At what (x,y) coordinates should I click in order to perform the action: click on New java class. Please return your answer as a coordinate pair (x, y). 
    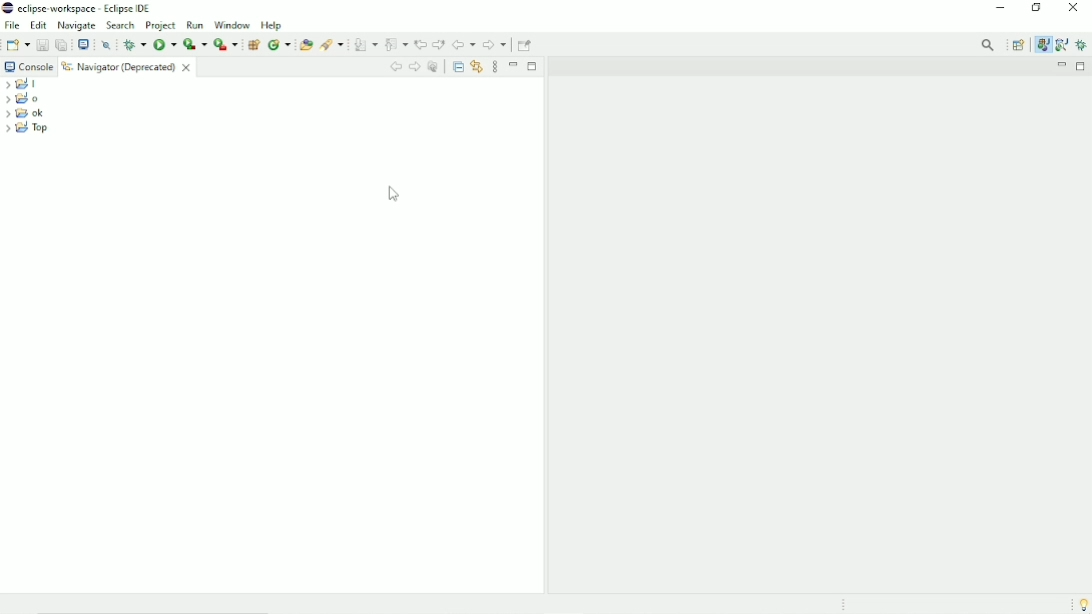
    Looking at the image, I should click on (279, 45).